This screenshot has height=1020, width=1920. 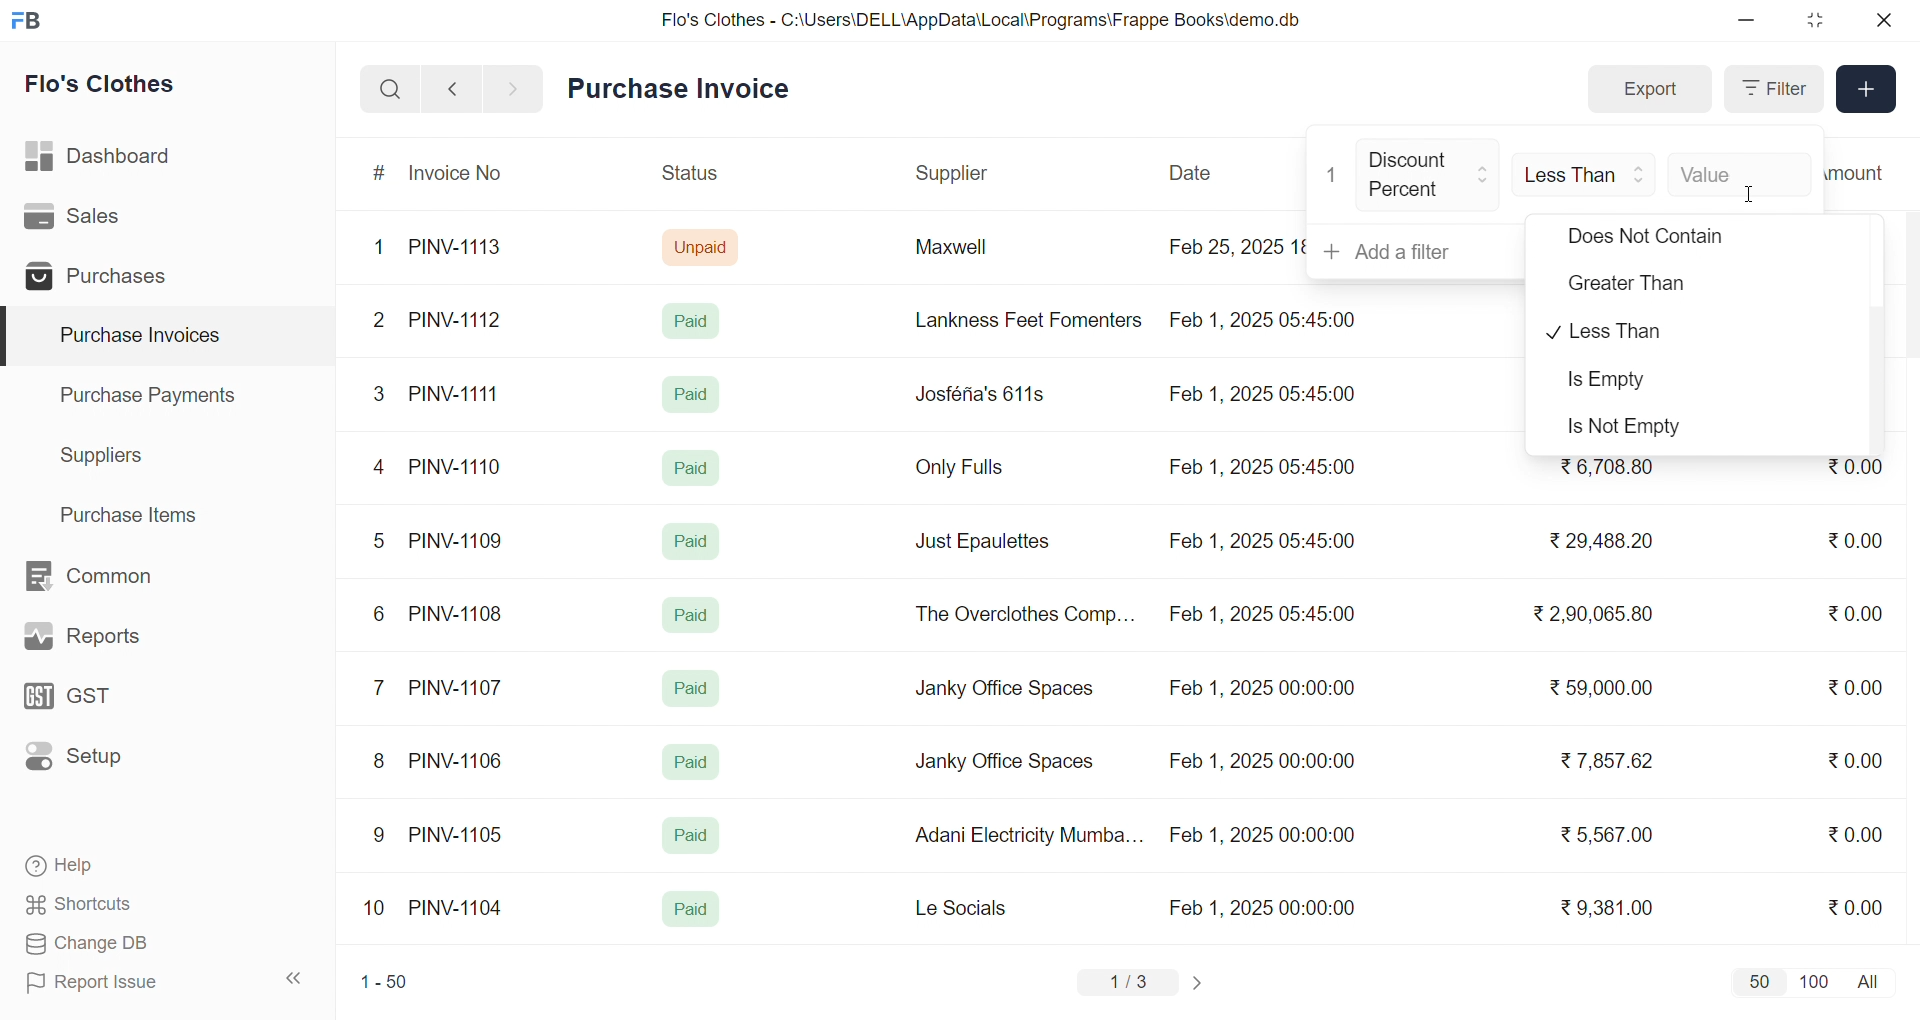 I want to click on Purchase Items, so click(x=136, y=512).